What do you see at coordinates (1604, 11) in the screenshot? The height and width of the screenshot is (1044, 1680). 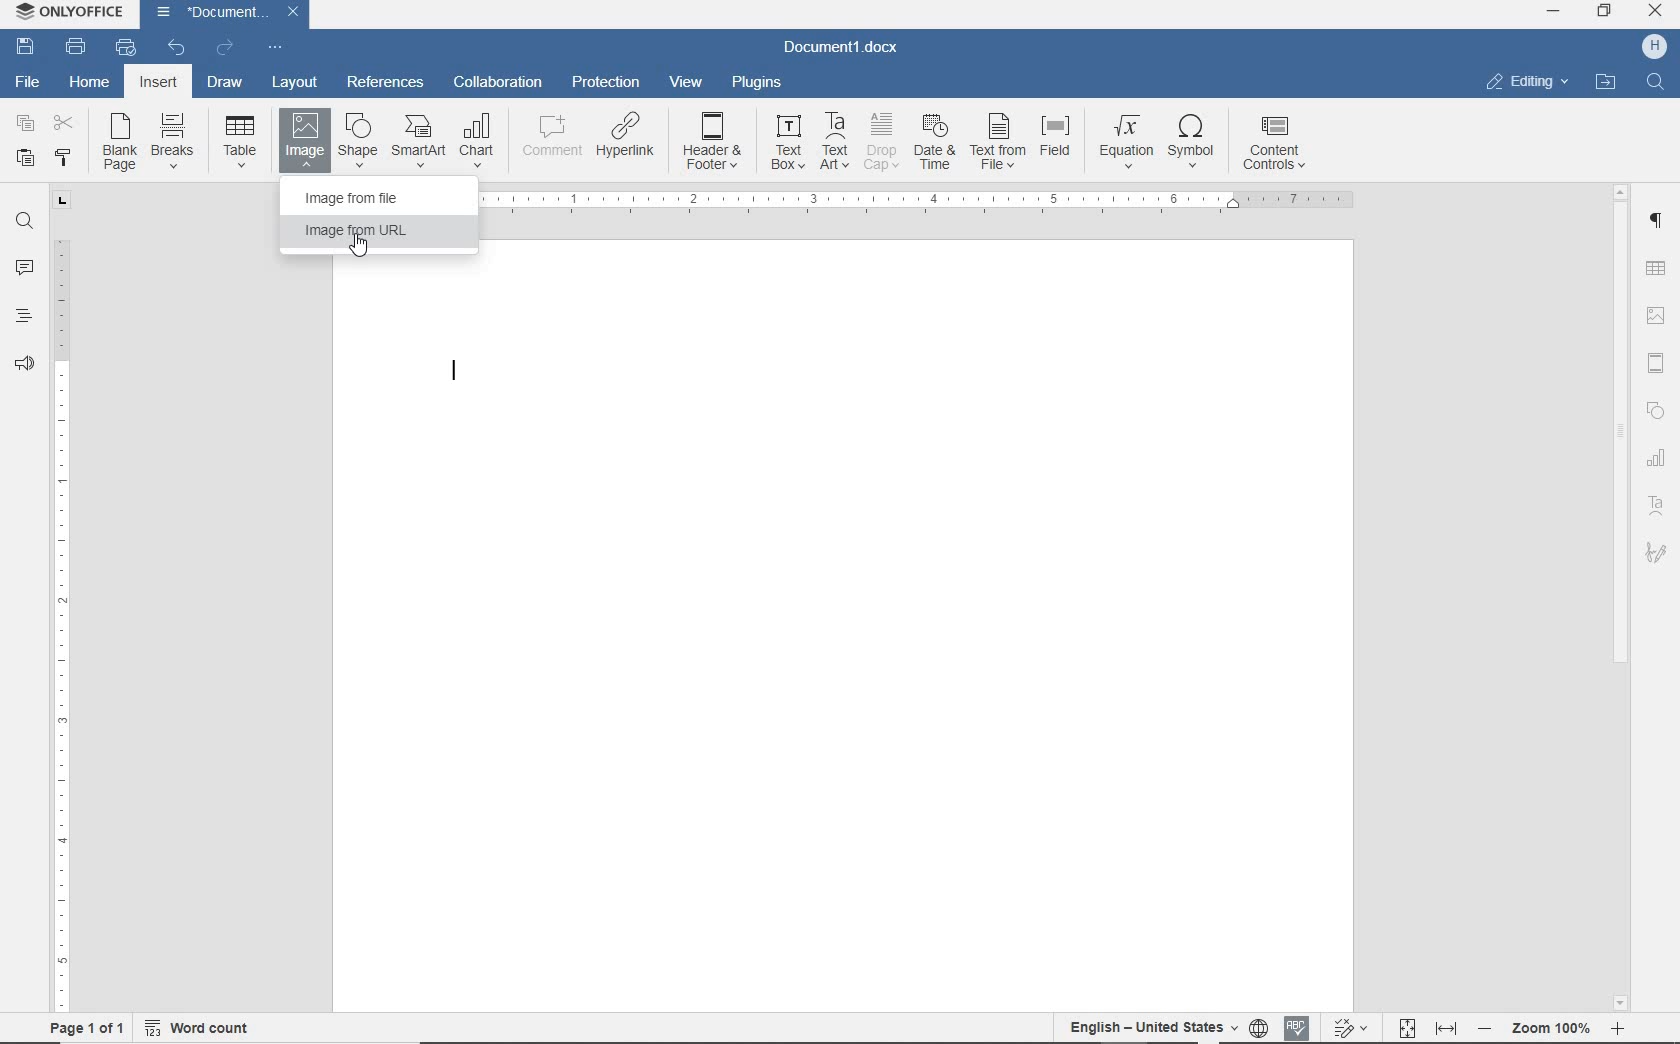 I see `restore ` at bounding box center [1604, 11].